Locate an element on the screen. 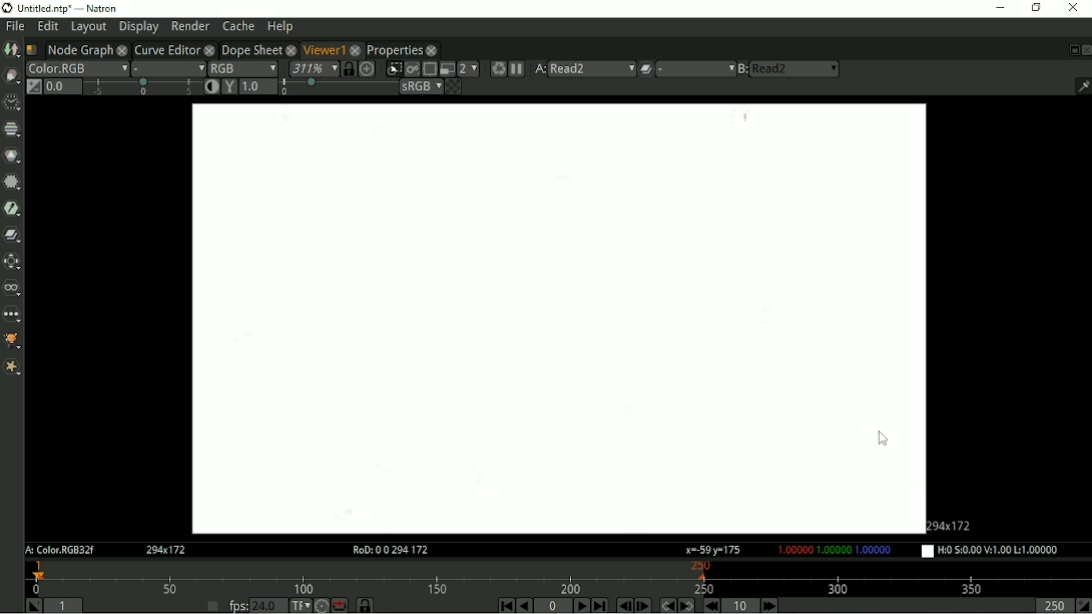  Synchronize  is located at coordinates (348, 68).